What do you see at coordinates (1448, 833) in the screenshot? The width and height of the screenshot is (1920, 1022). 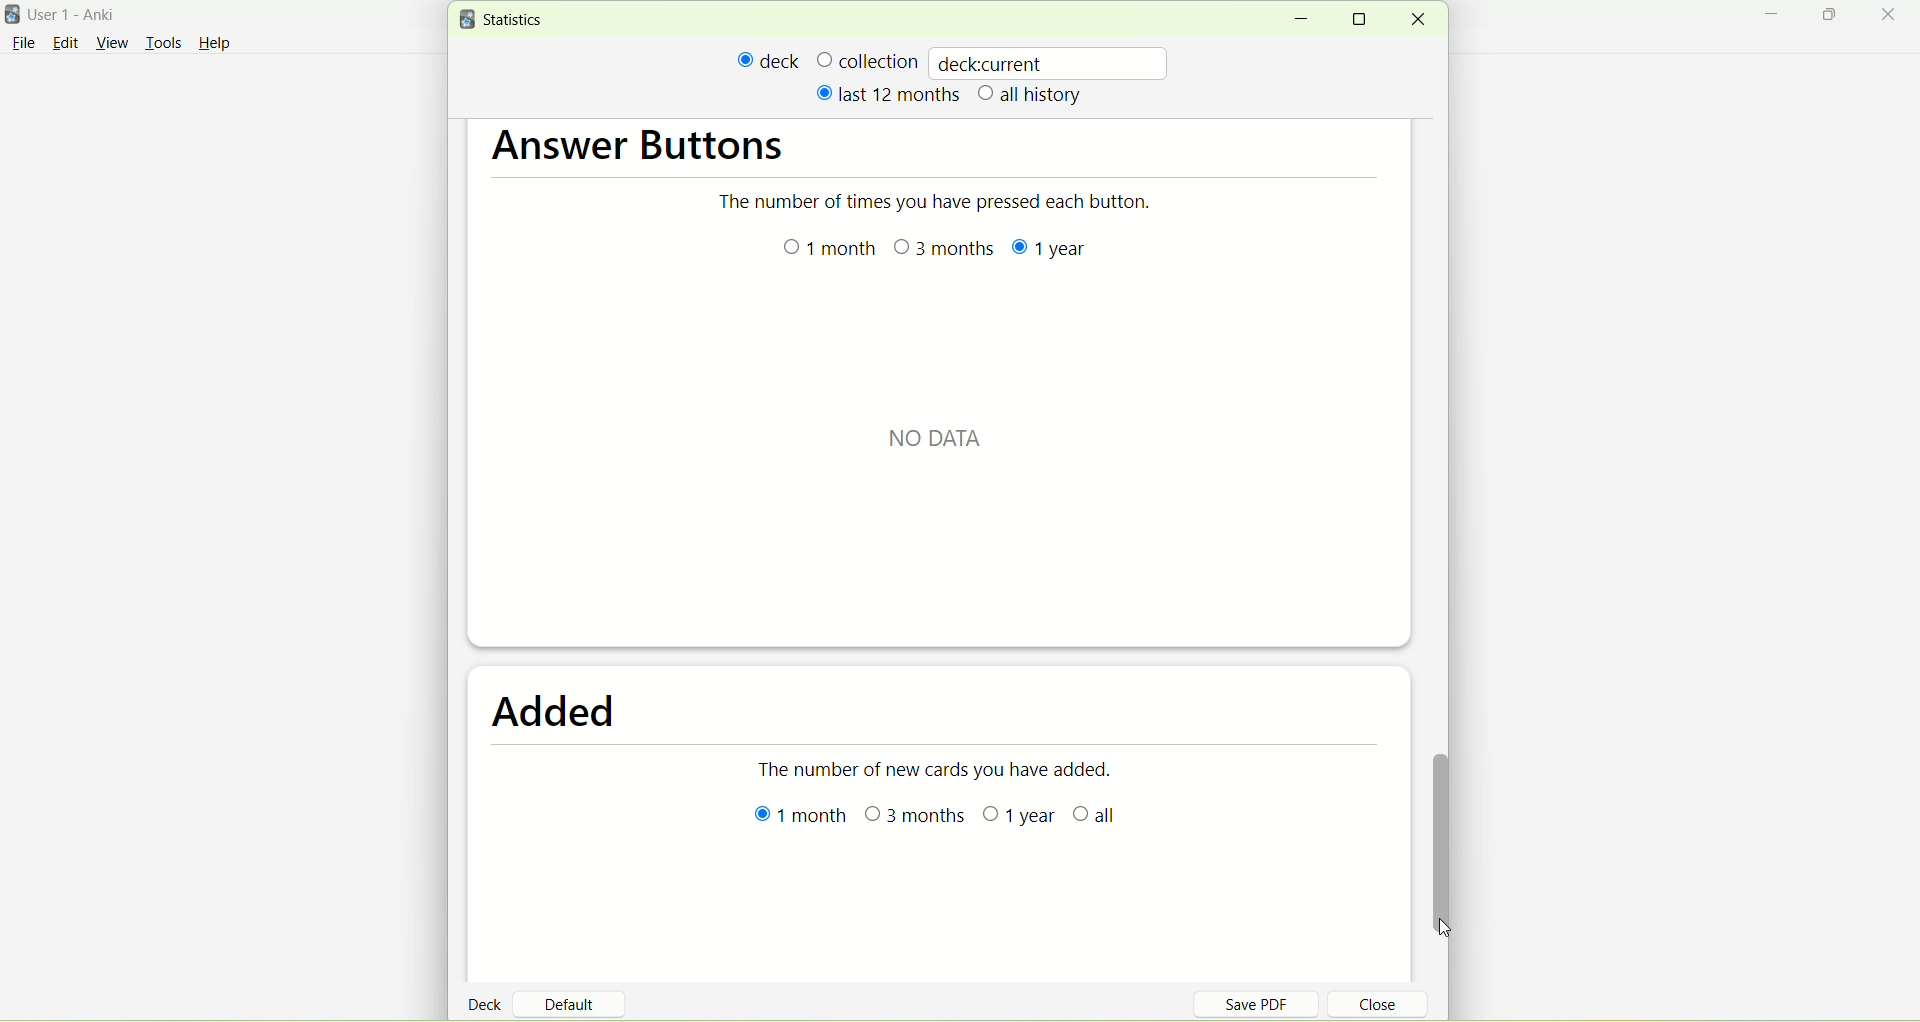 I see `vertical scroll bar` at bounding box center [1448, 833].